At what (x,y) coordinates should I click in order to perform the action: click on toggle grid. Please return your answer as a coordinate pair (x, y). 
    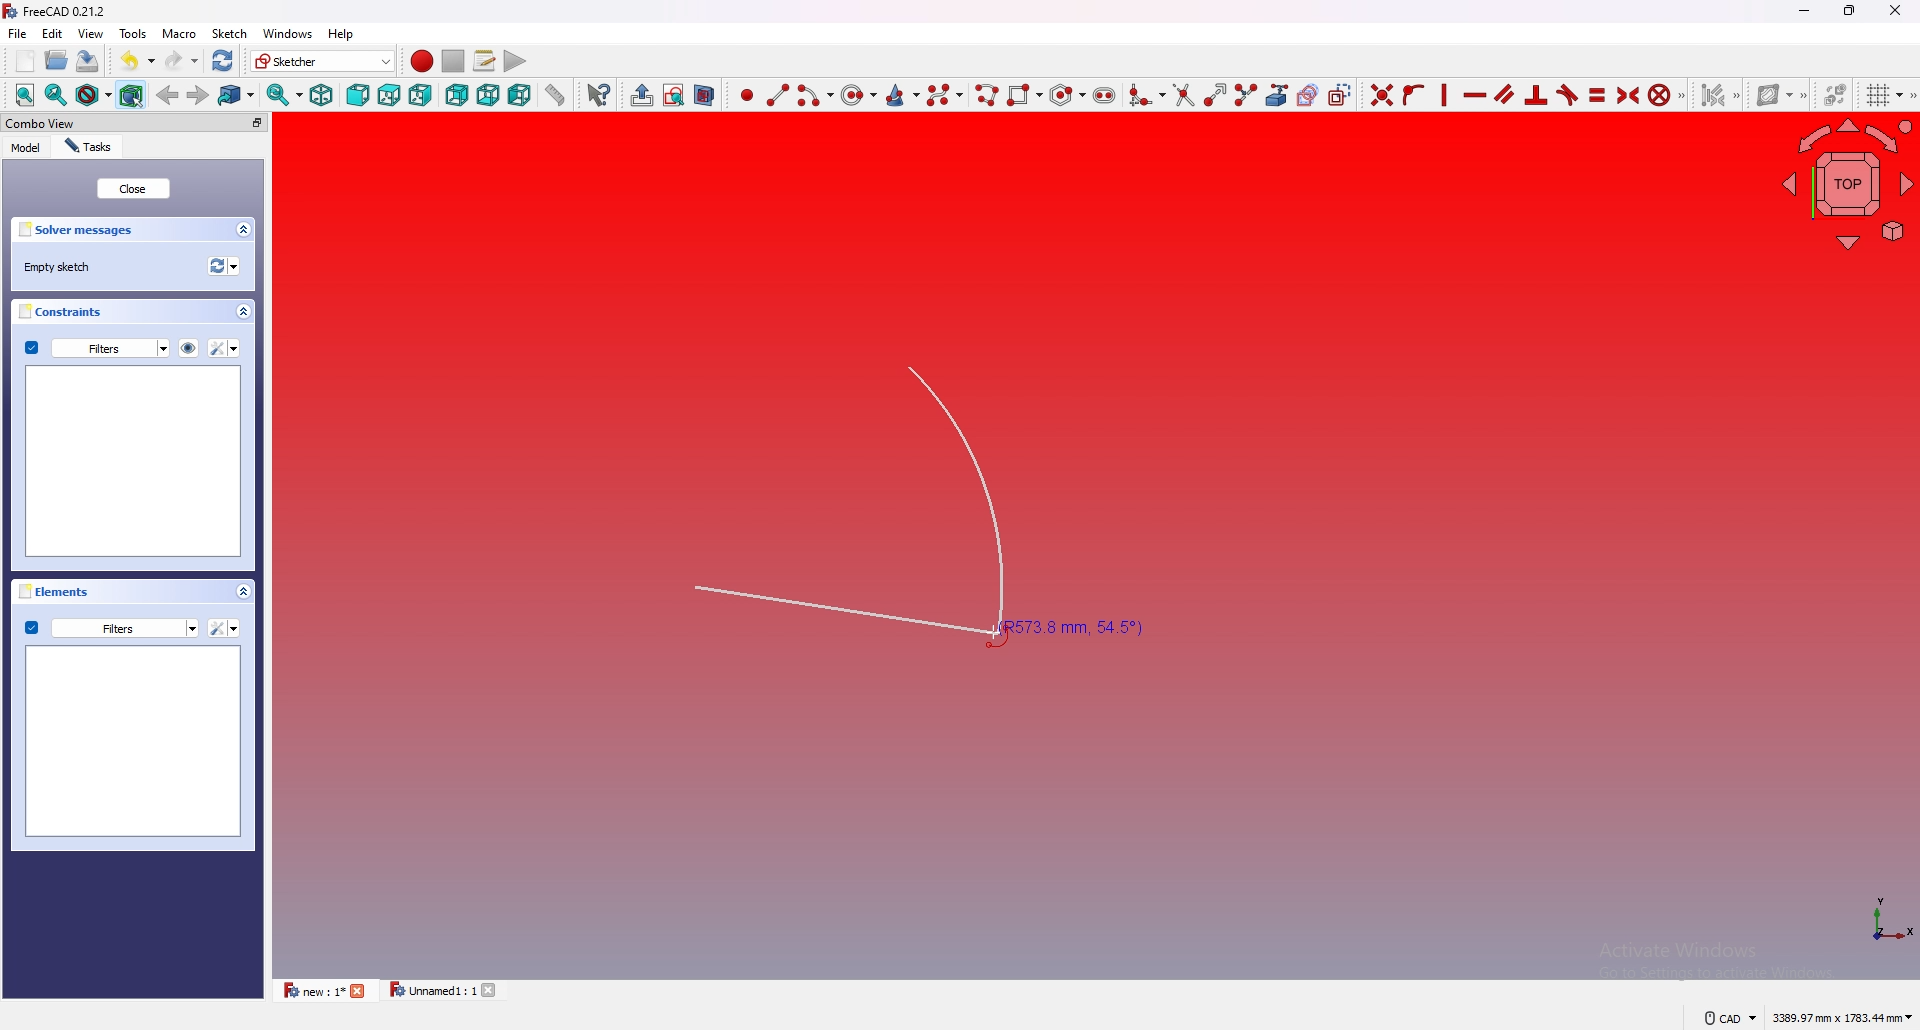
    Looking at the image, I should click on (1888, 95).